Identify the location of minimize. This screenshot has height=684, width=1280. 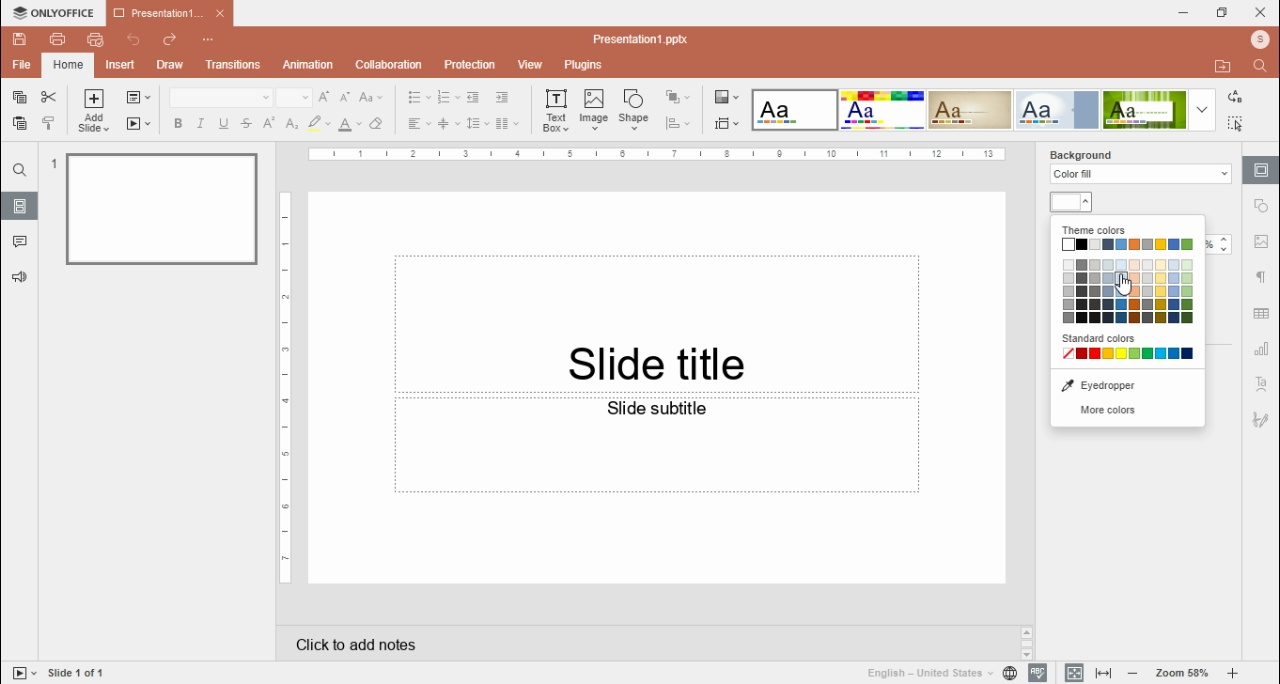
(1184, 13).